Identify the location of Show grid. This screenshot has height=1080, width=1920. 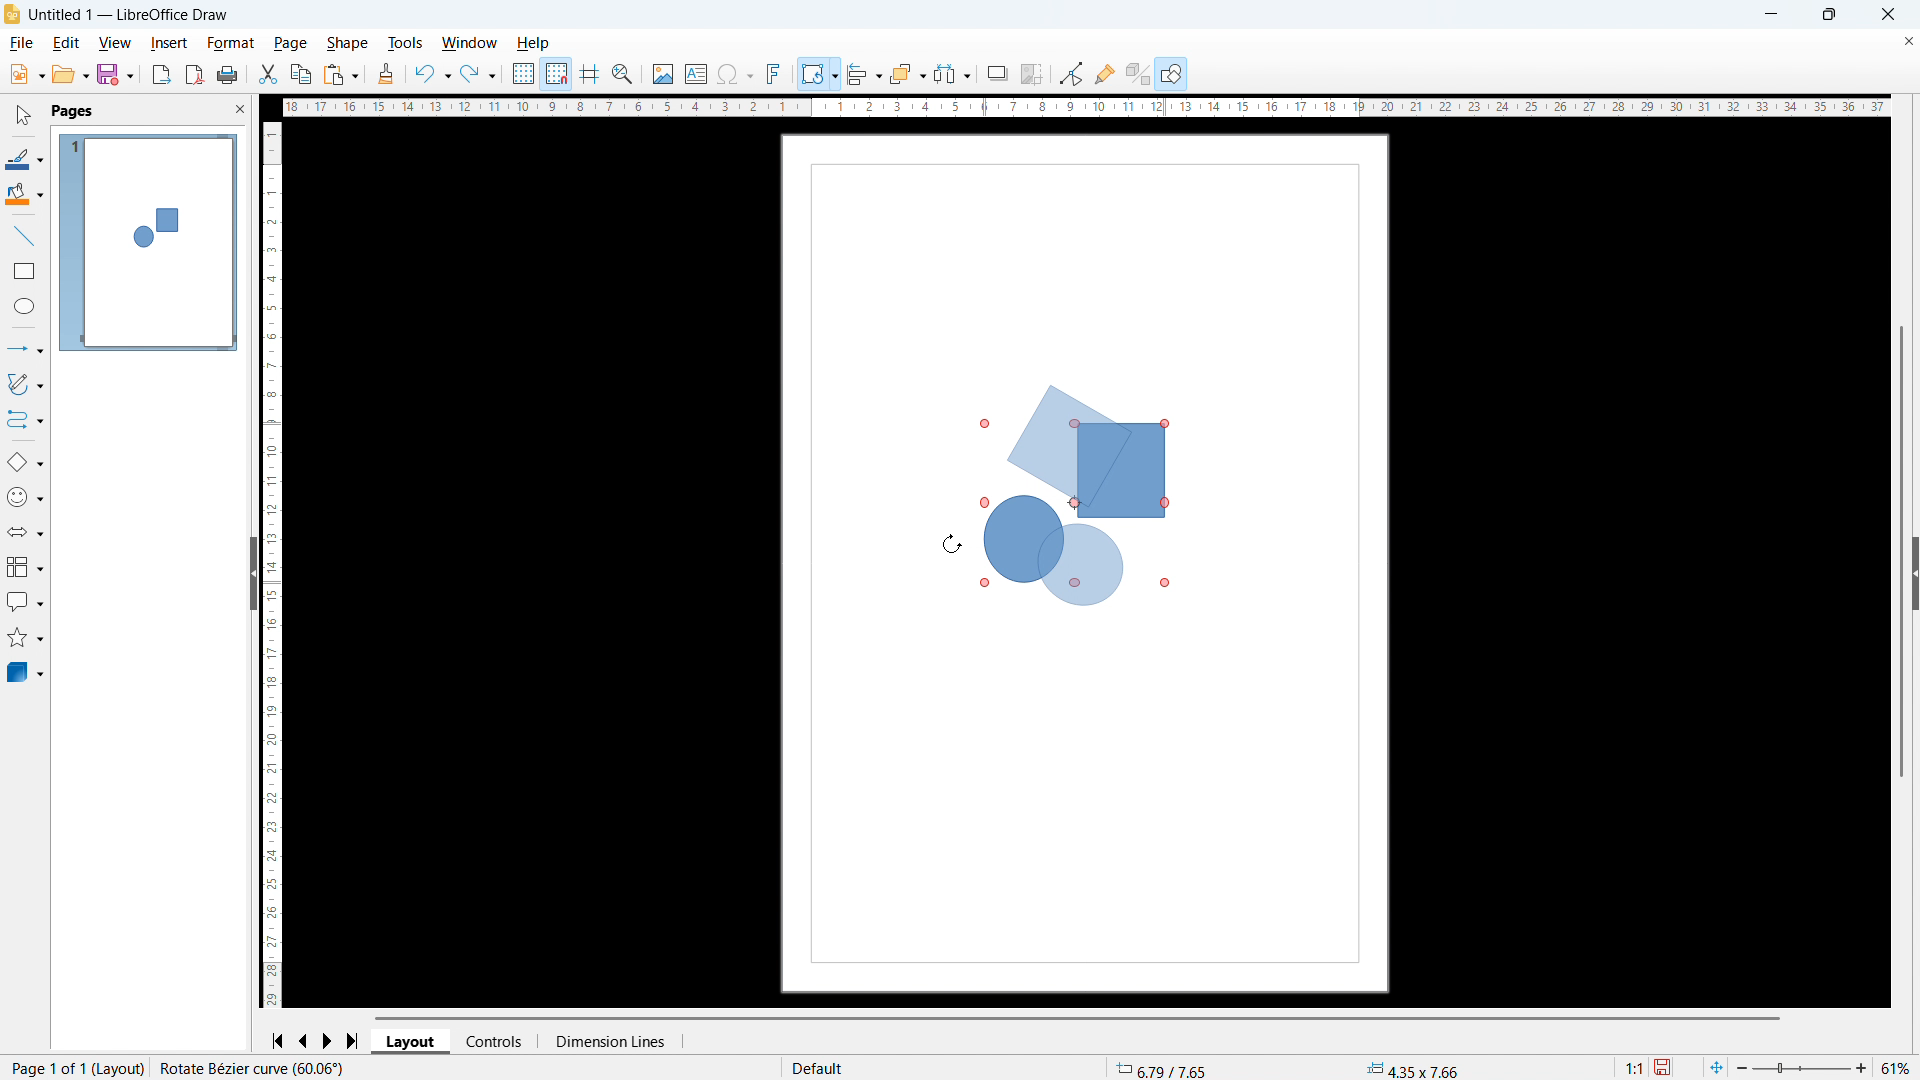
(524, 73).